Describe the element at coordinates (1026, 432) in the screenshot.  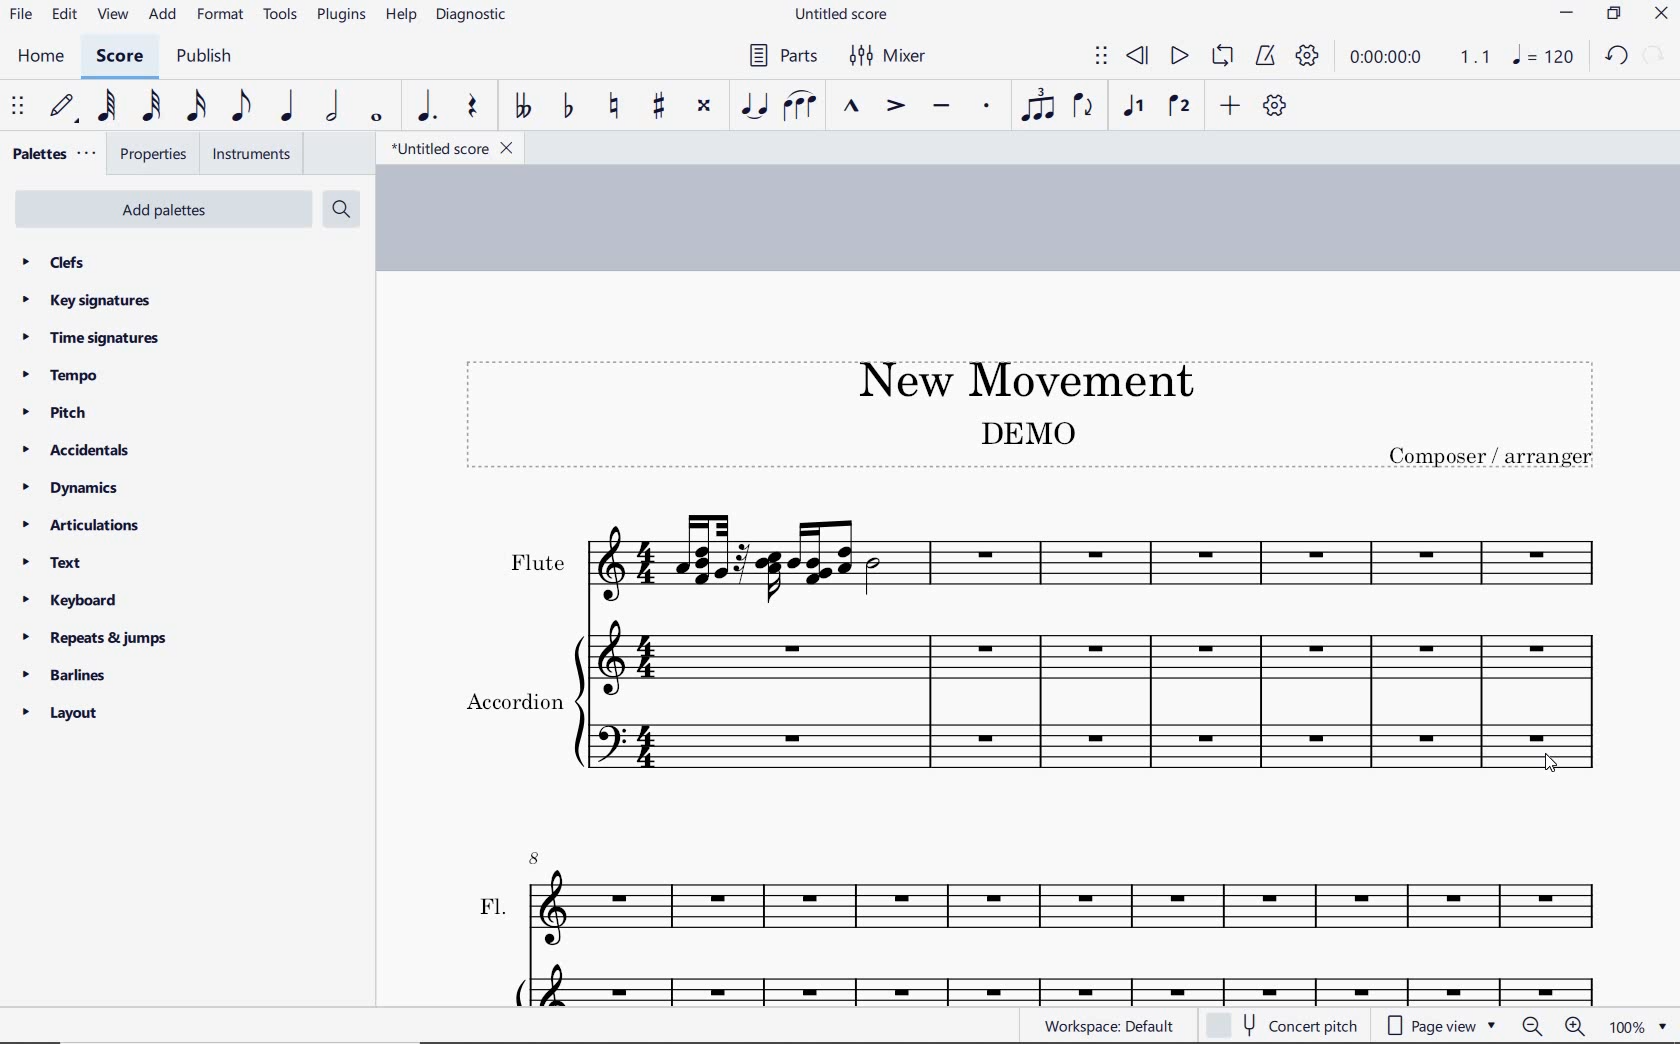
I see `text` at that location.